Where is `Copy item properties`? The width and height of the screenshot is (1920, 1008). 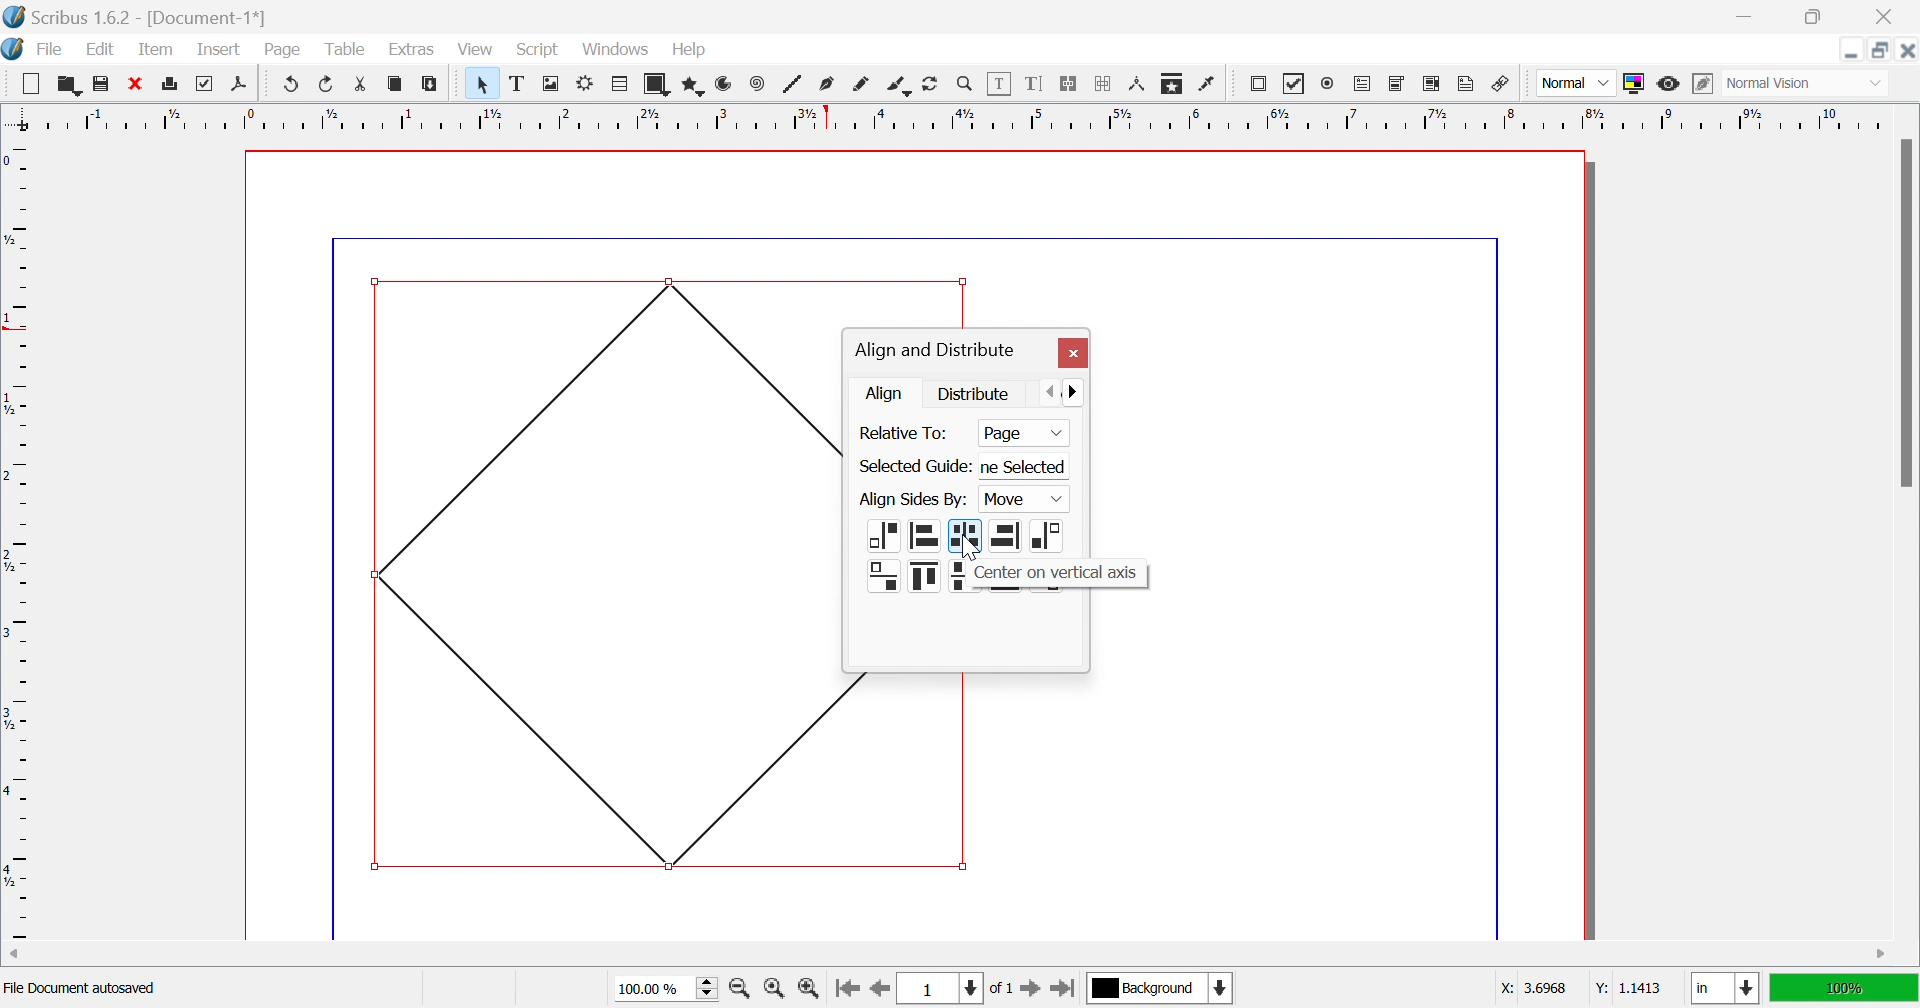 Copy item properties is located at coordinates (1170, 85).